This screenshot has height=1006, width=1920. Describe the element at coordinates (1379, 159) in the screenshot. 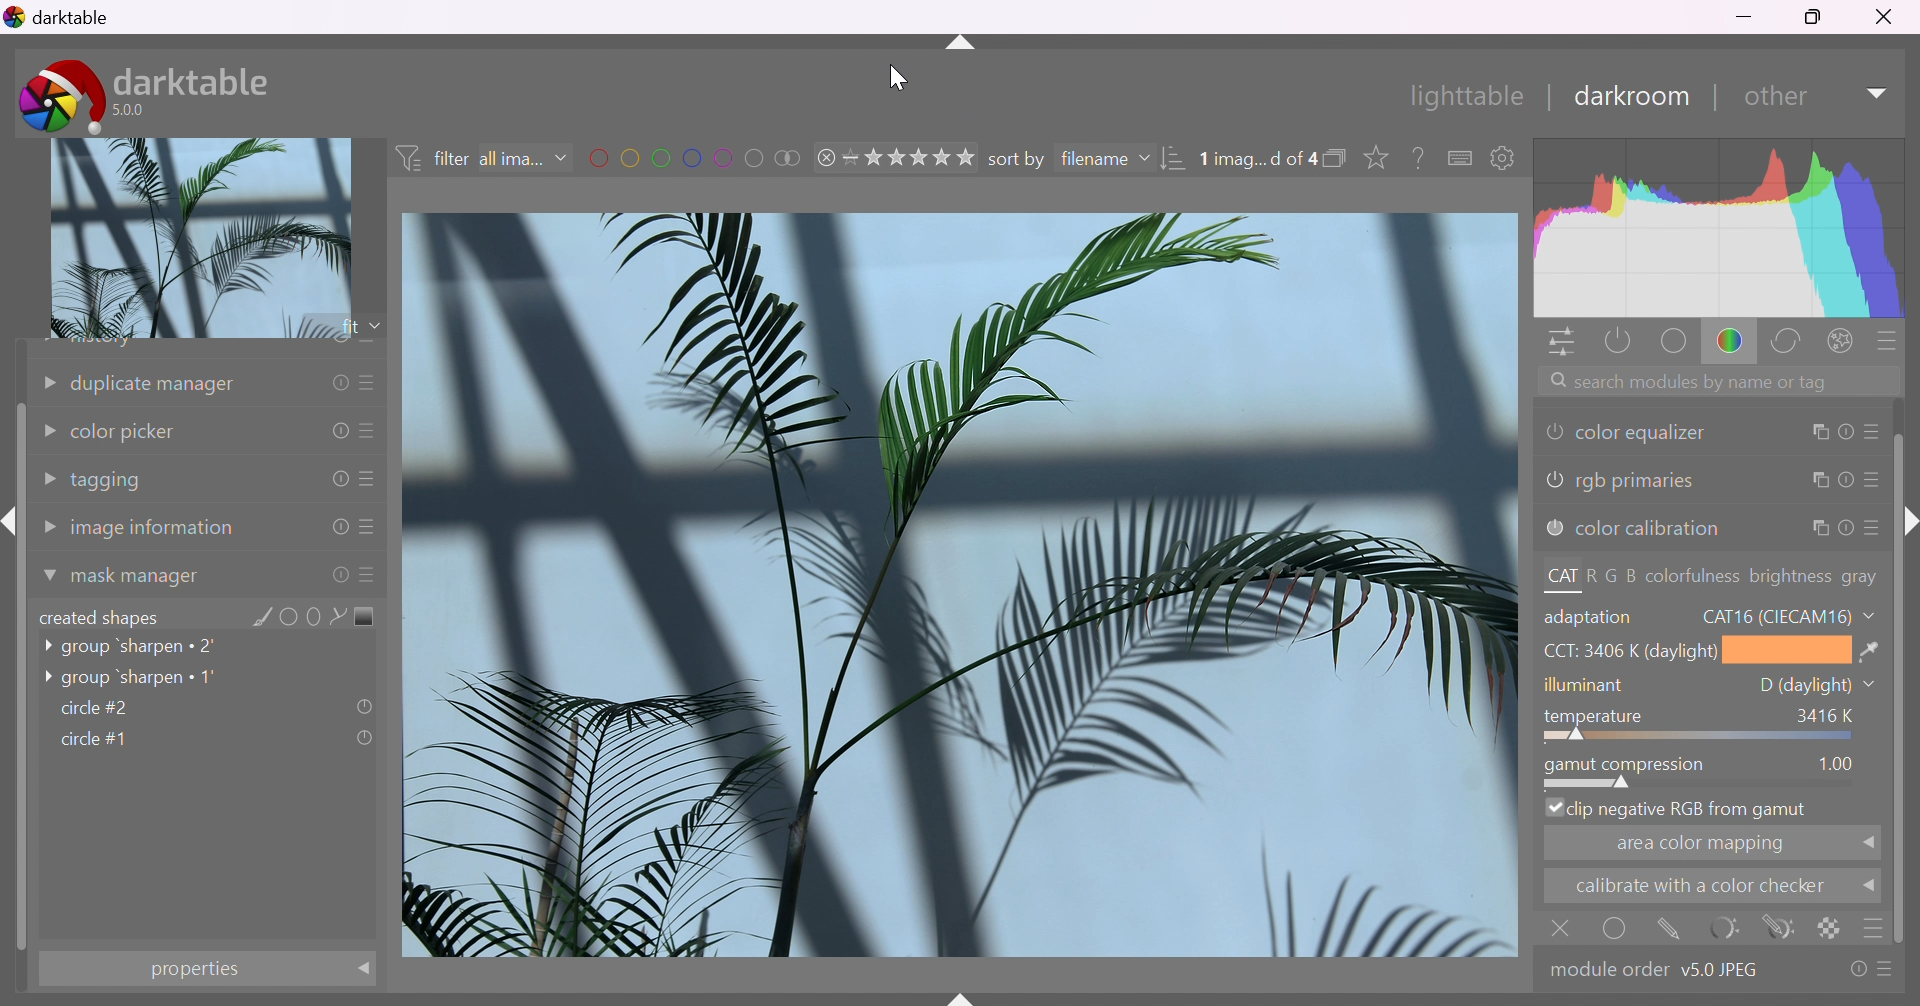

I see `click to change type of overlays` at that location.